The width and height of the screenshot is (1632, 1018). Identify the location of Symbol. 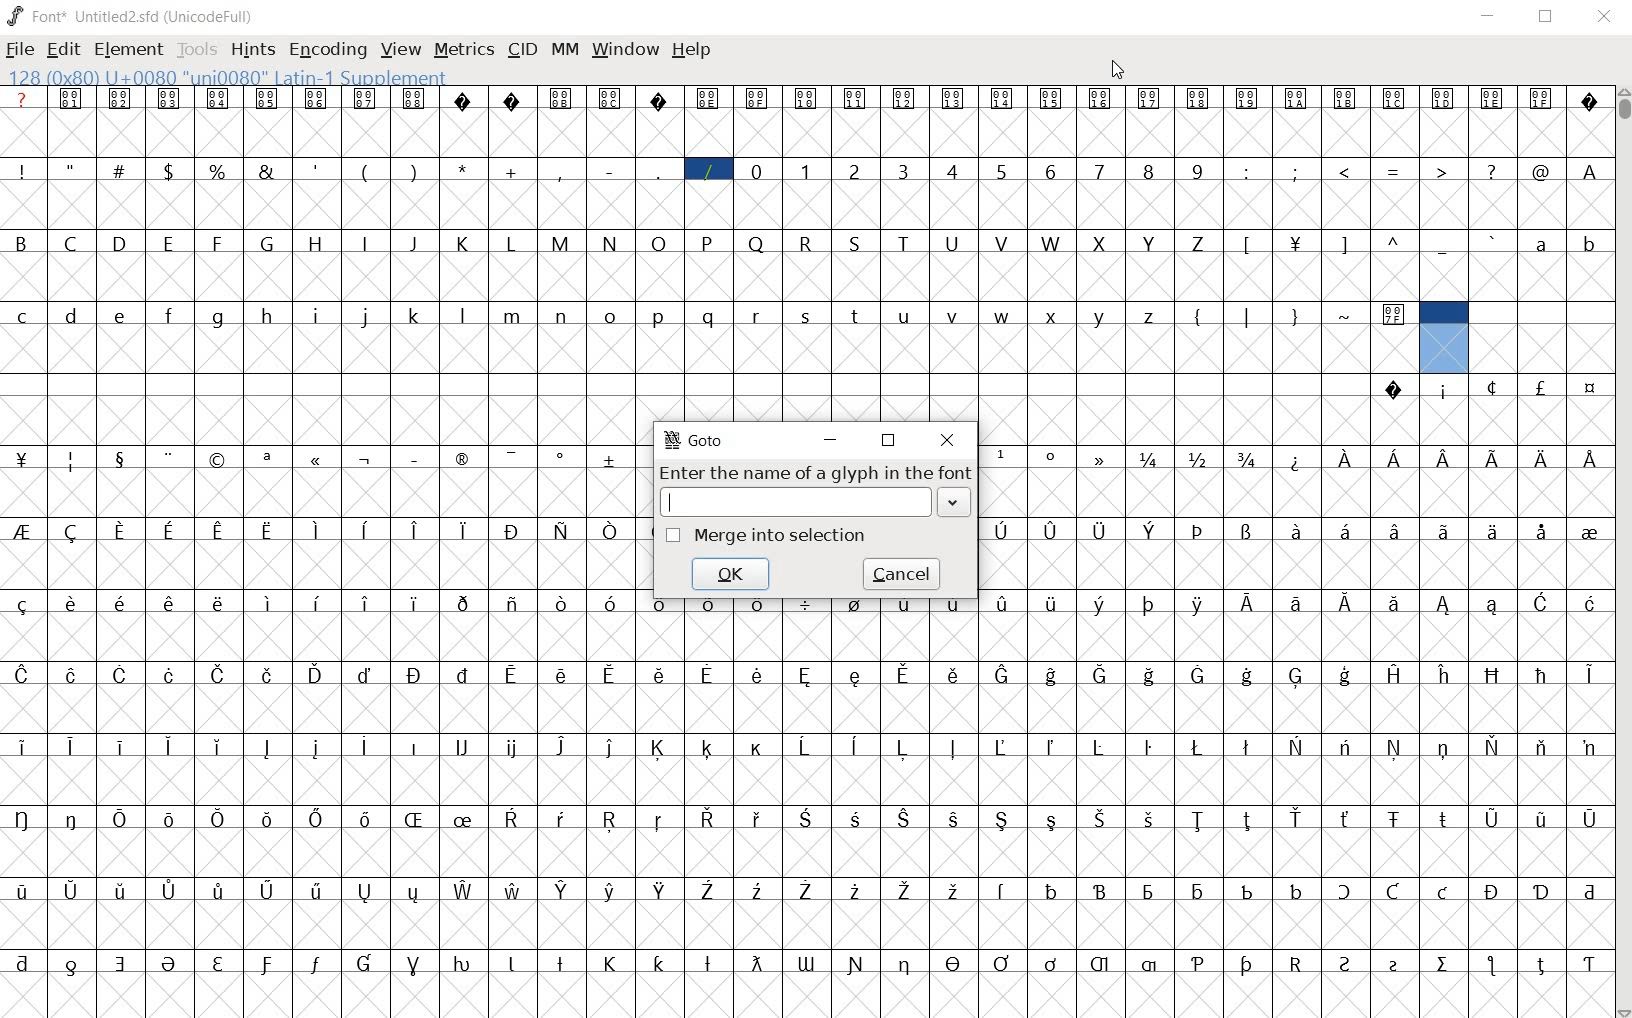
(1006, 99).